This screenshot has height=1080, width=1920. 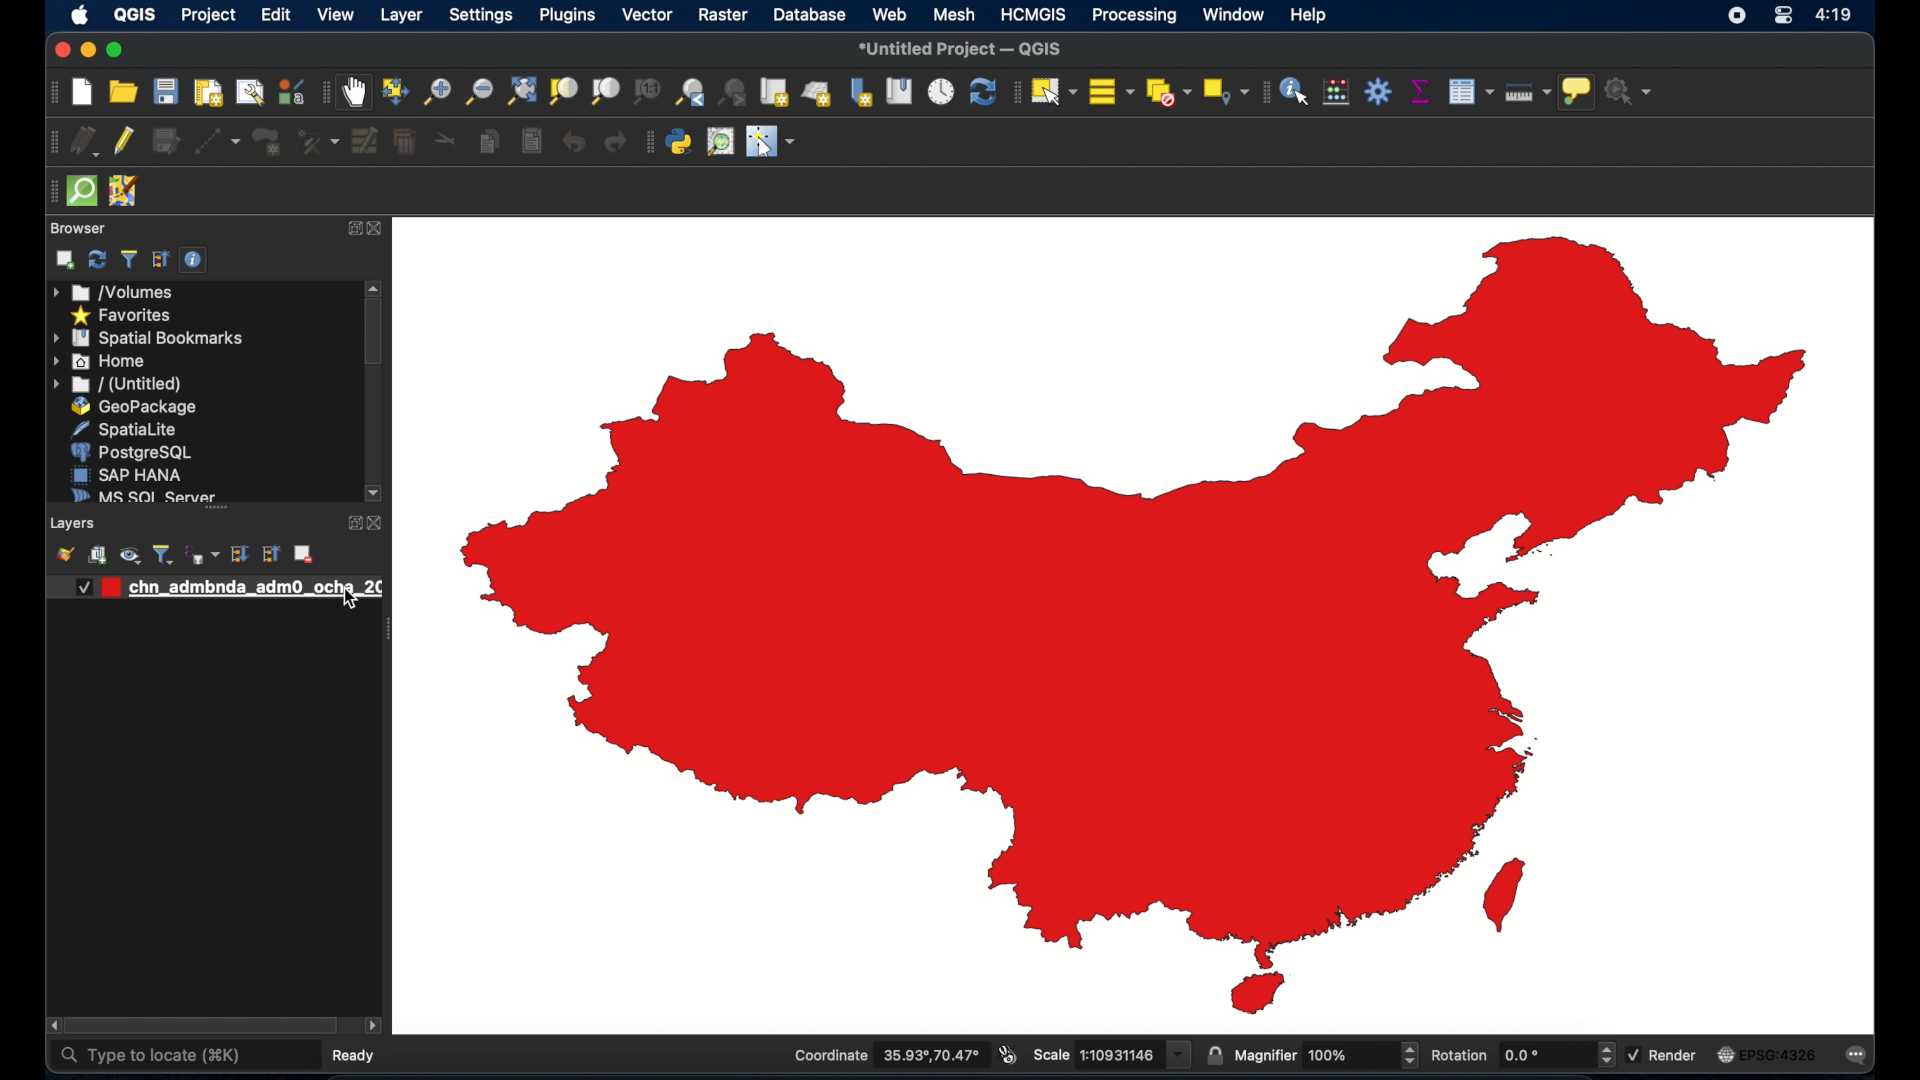 What do you see at coordinates (863, 94) in the screenshot?
I see `new spatial bookmark` at bounding box center [863, 94].